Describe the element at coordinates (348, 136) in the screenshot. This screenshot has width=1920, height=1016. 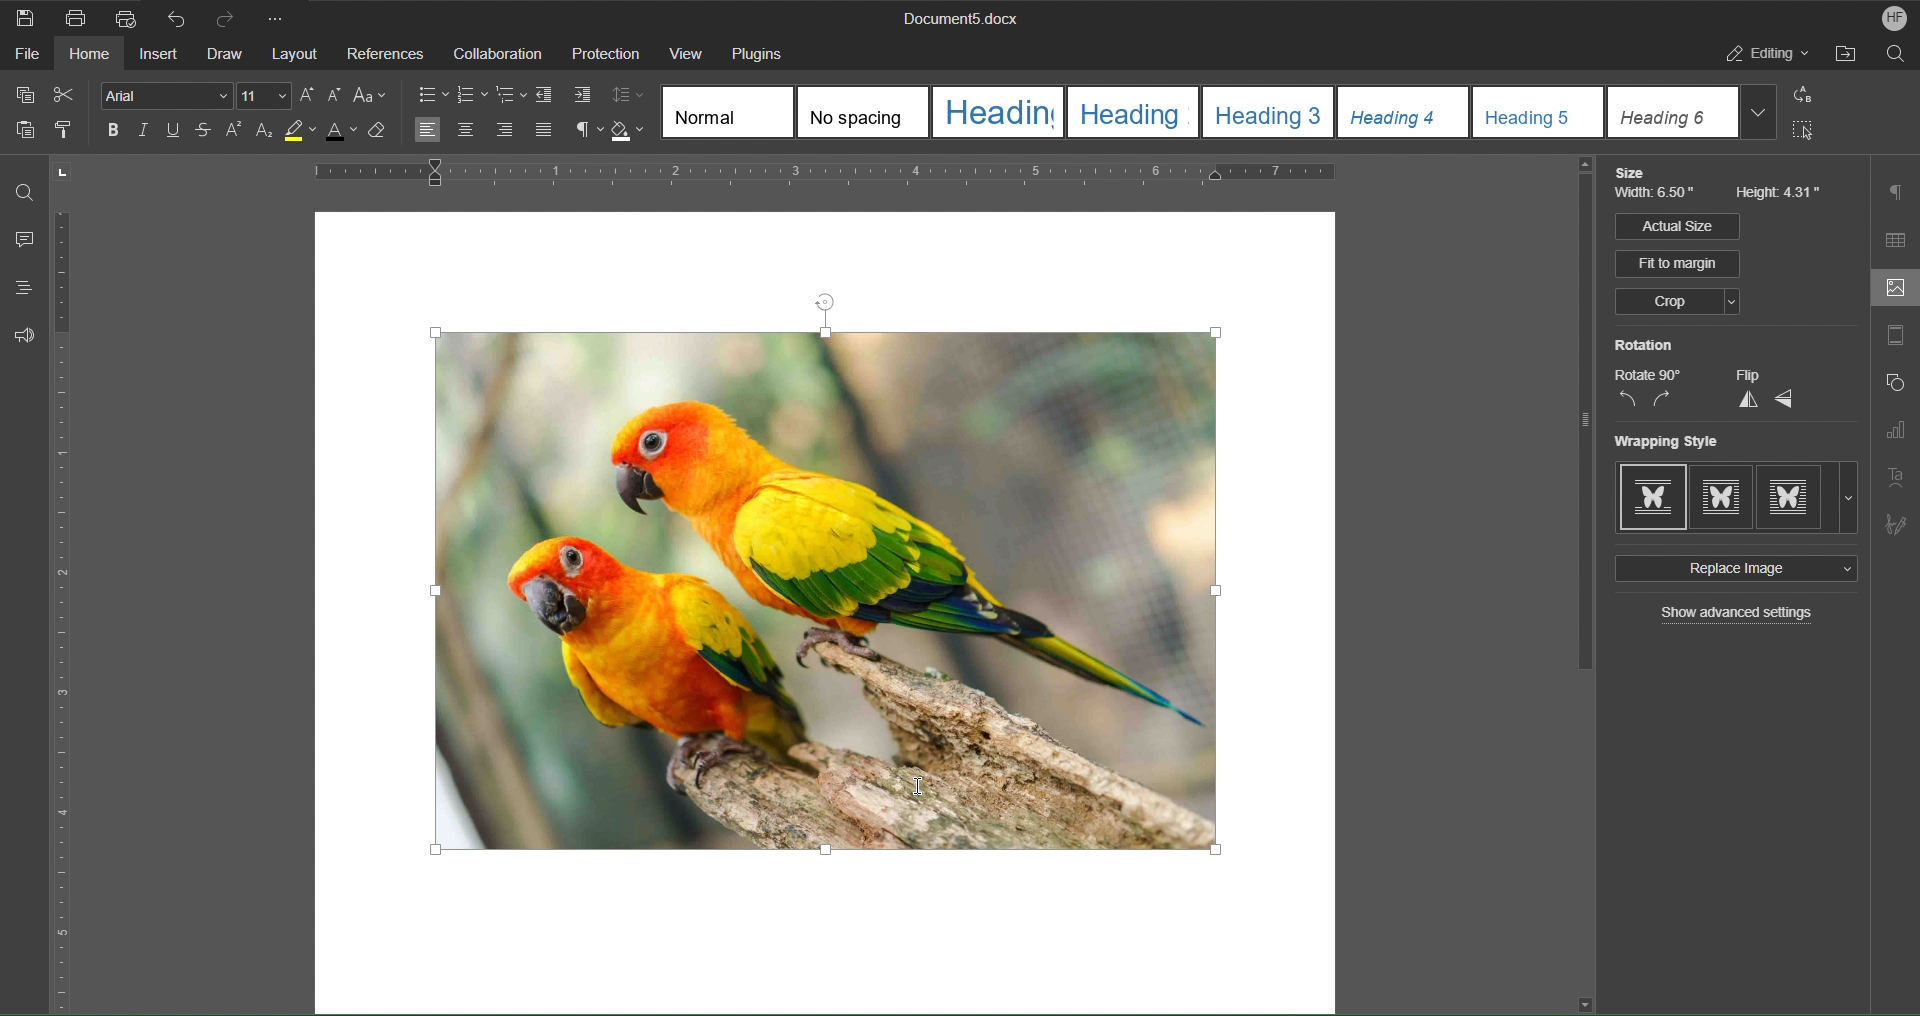
I see `Text Color` at that location.